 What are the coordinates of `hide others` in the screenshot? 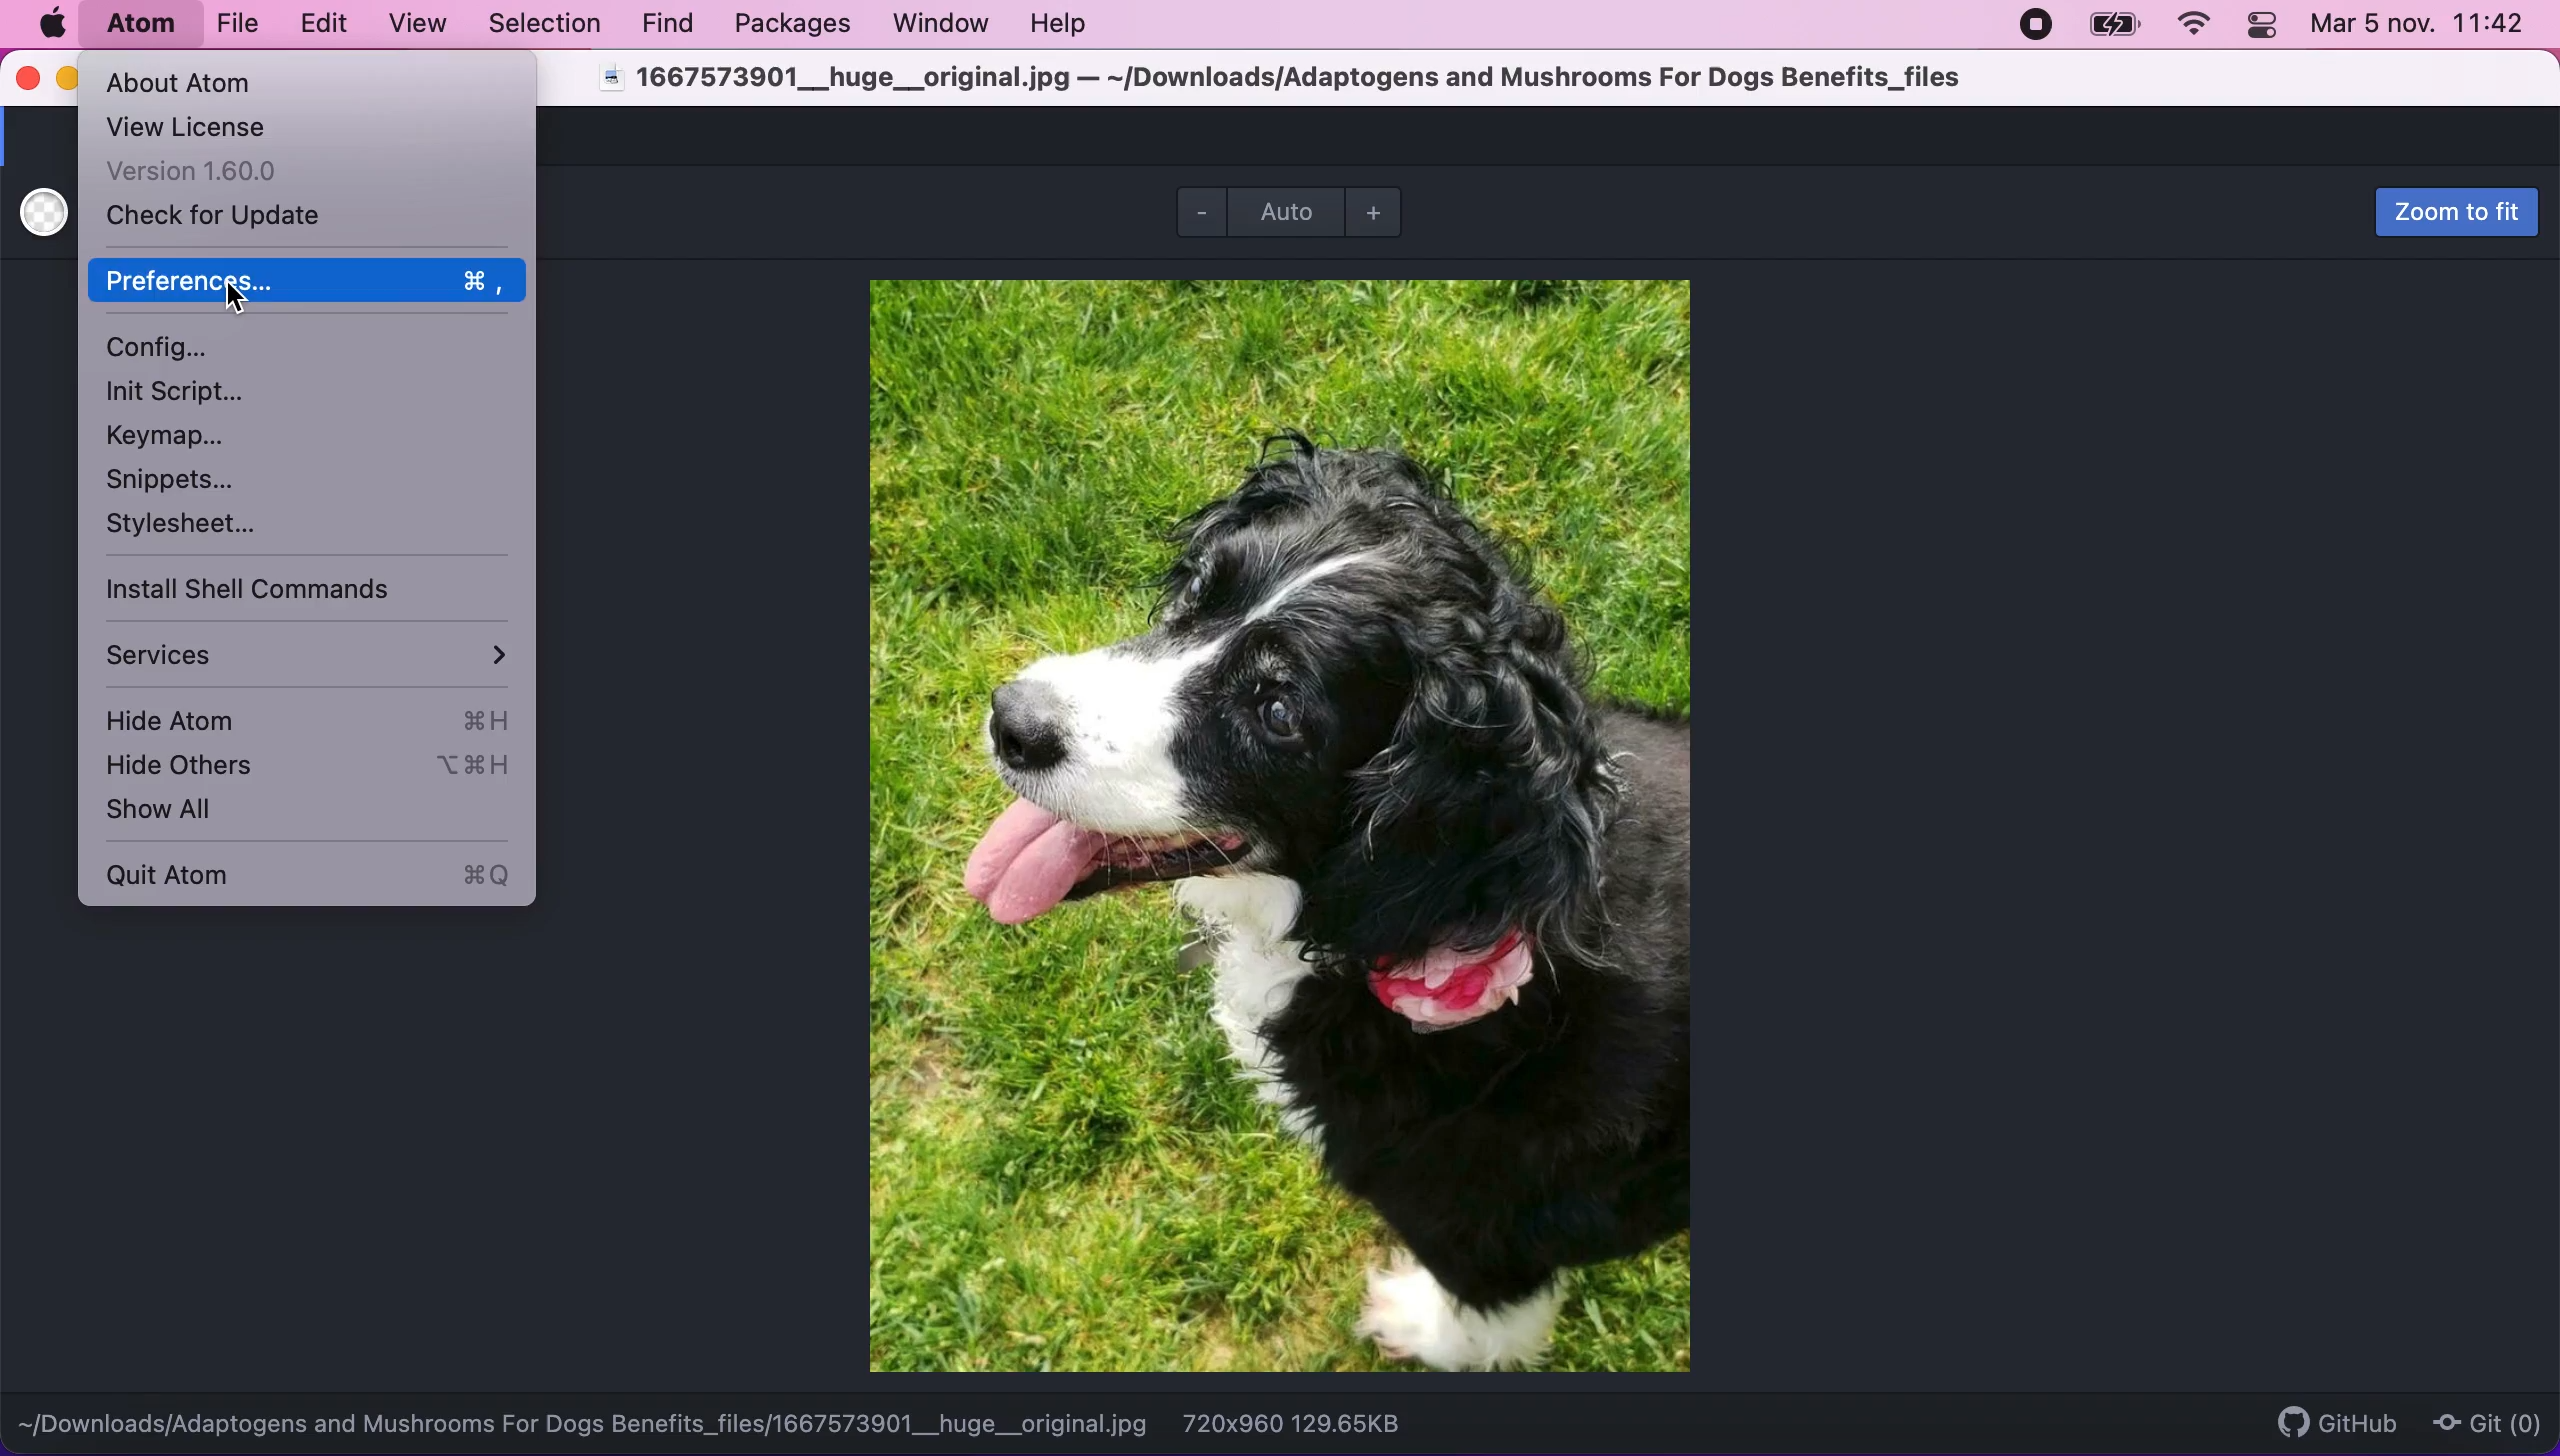 It's located at (312, 766).